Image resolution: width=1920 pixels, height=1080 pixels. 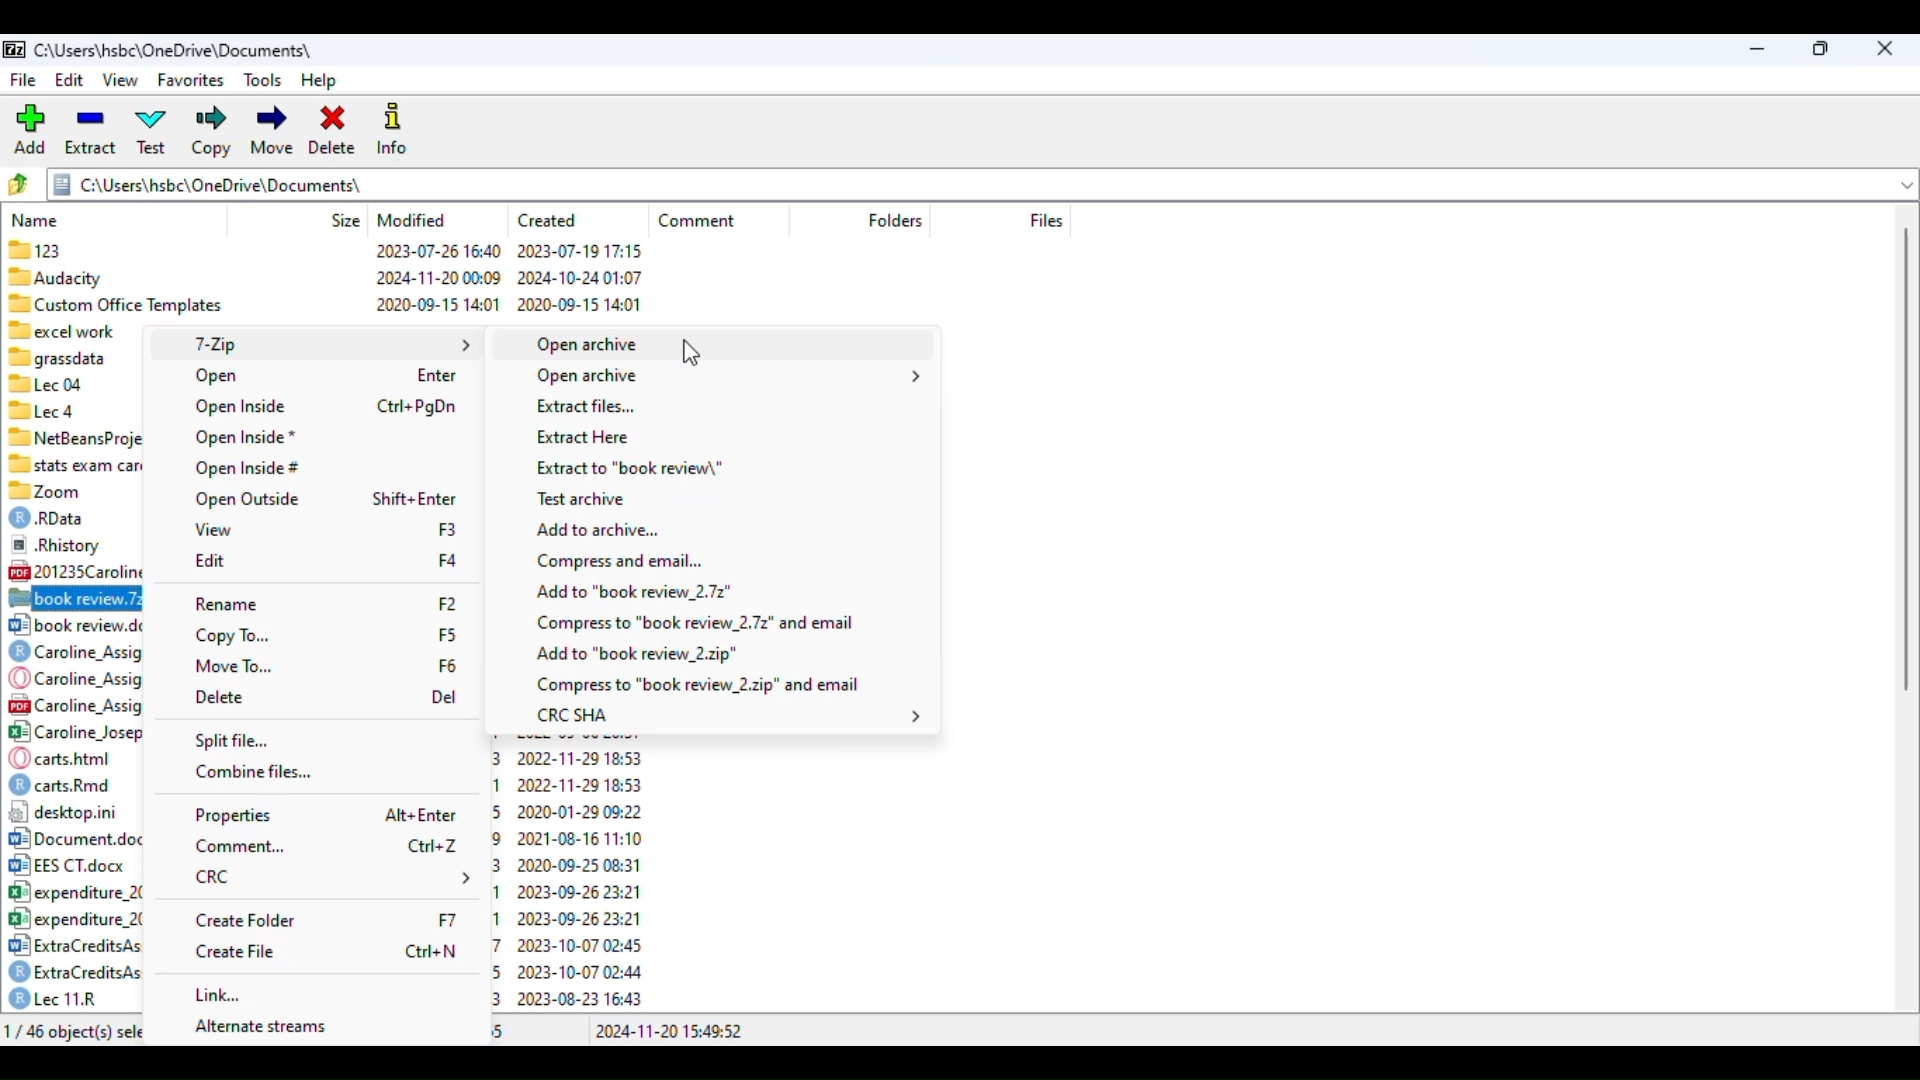 I want to click on add to .7z file, so click(x=636, y=592).